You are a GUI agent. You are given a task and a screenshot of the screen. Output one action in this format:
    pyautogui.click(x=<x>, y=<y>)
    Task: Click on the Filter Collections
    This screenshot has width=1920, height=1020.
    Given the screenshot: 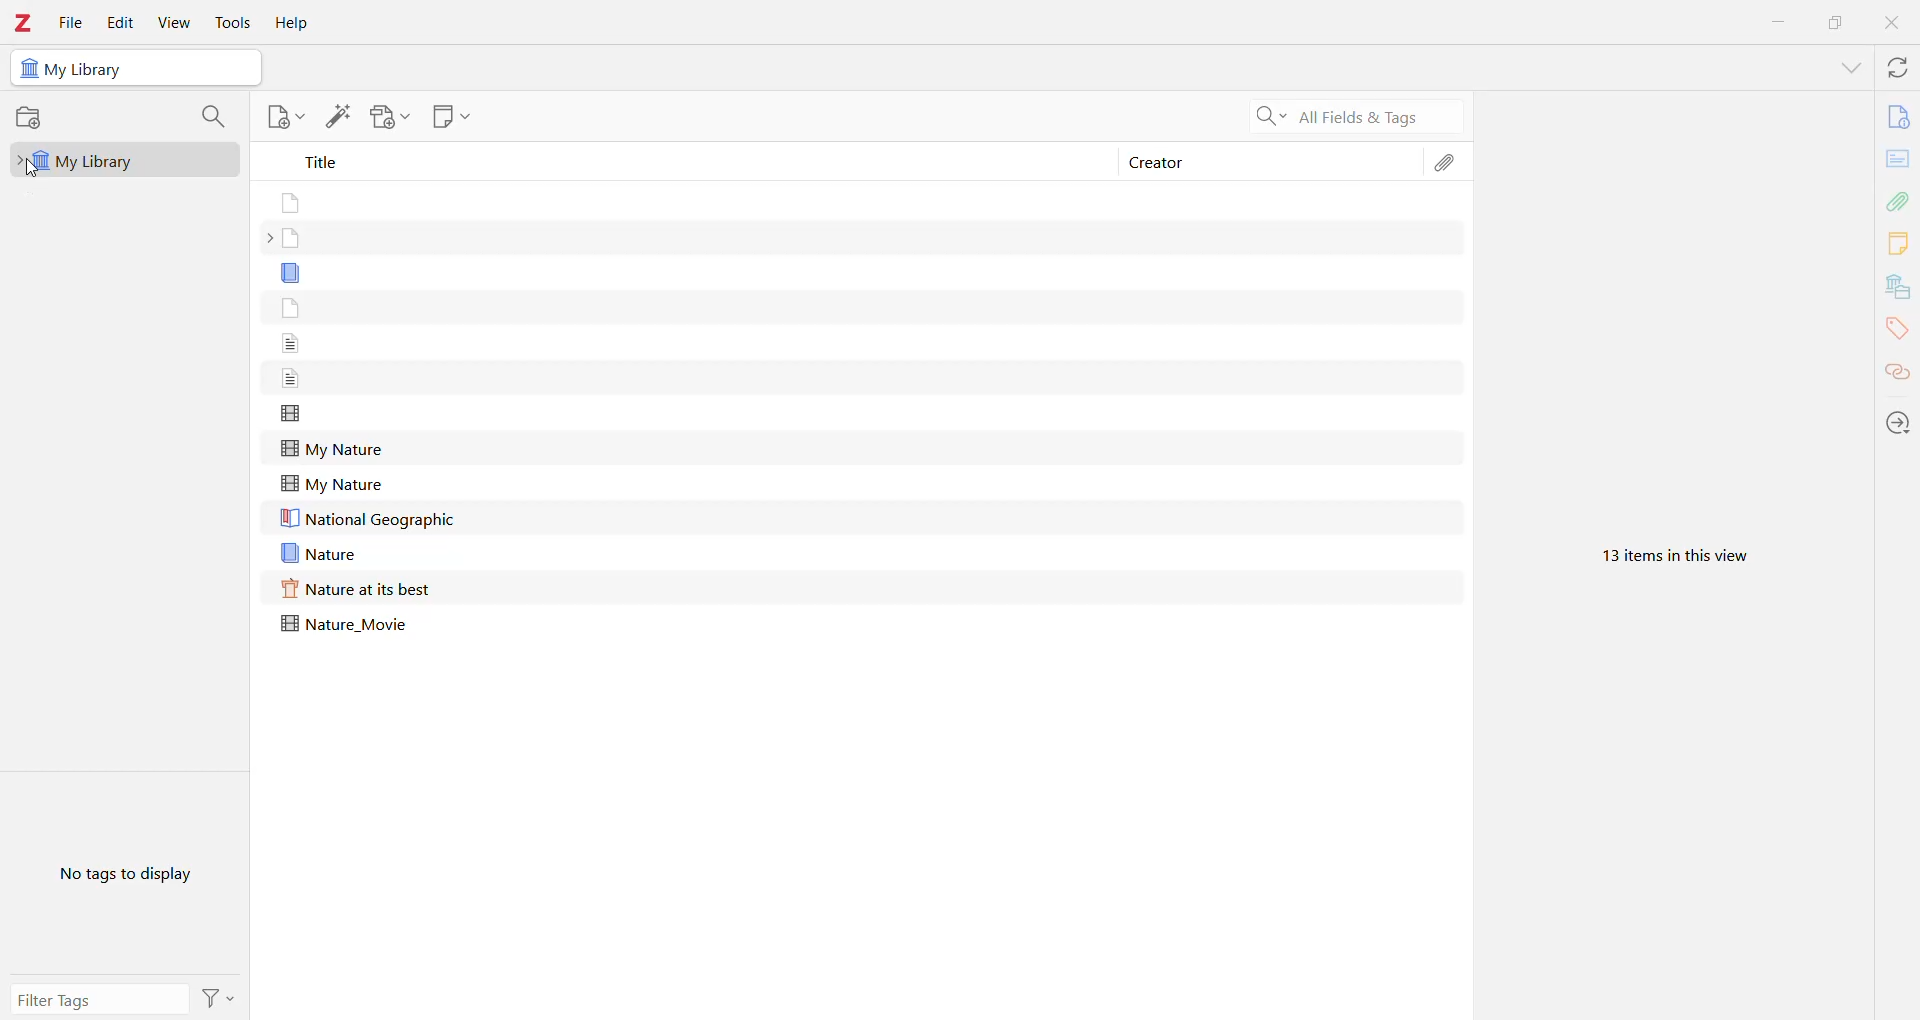 What is the action you would take?
    pyautogui.click(x=218, y=118)
    